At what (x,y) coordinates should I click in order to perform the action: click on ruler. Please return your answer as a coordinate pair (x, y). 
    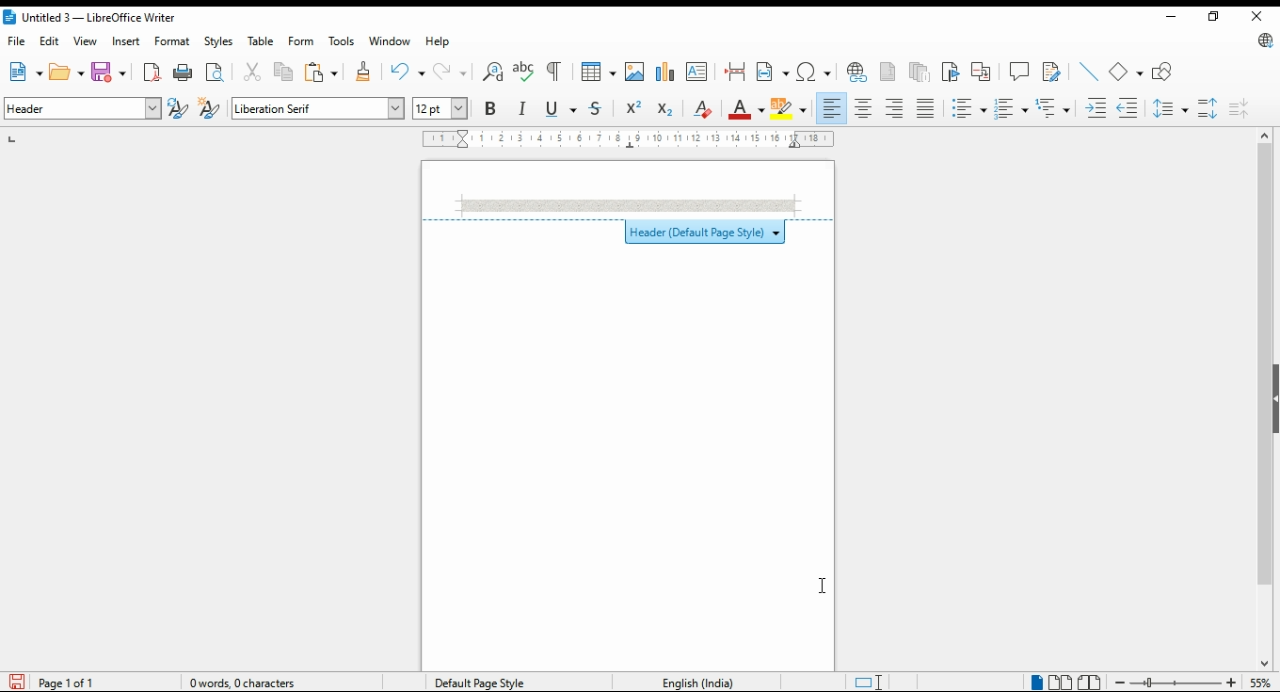
    Looking at the image, I should click on (629, 139).